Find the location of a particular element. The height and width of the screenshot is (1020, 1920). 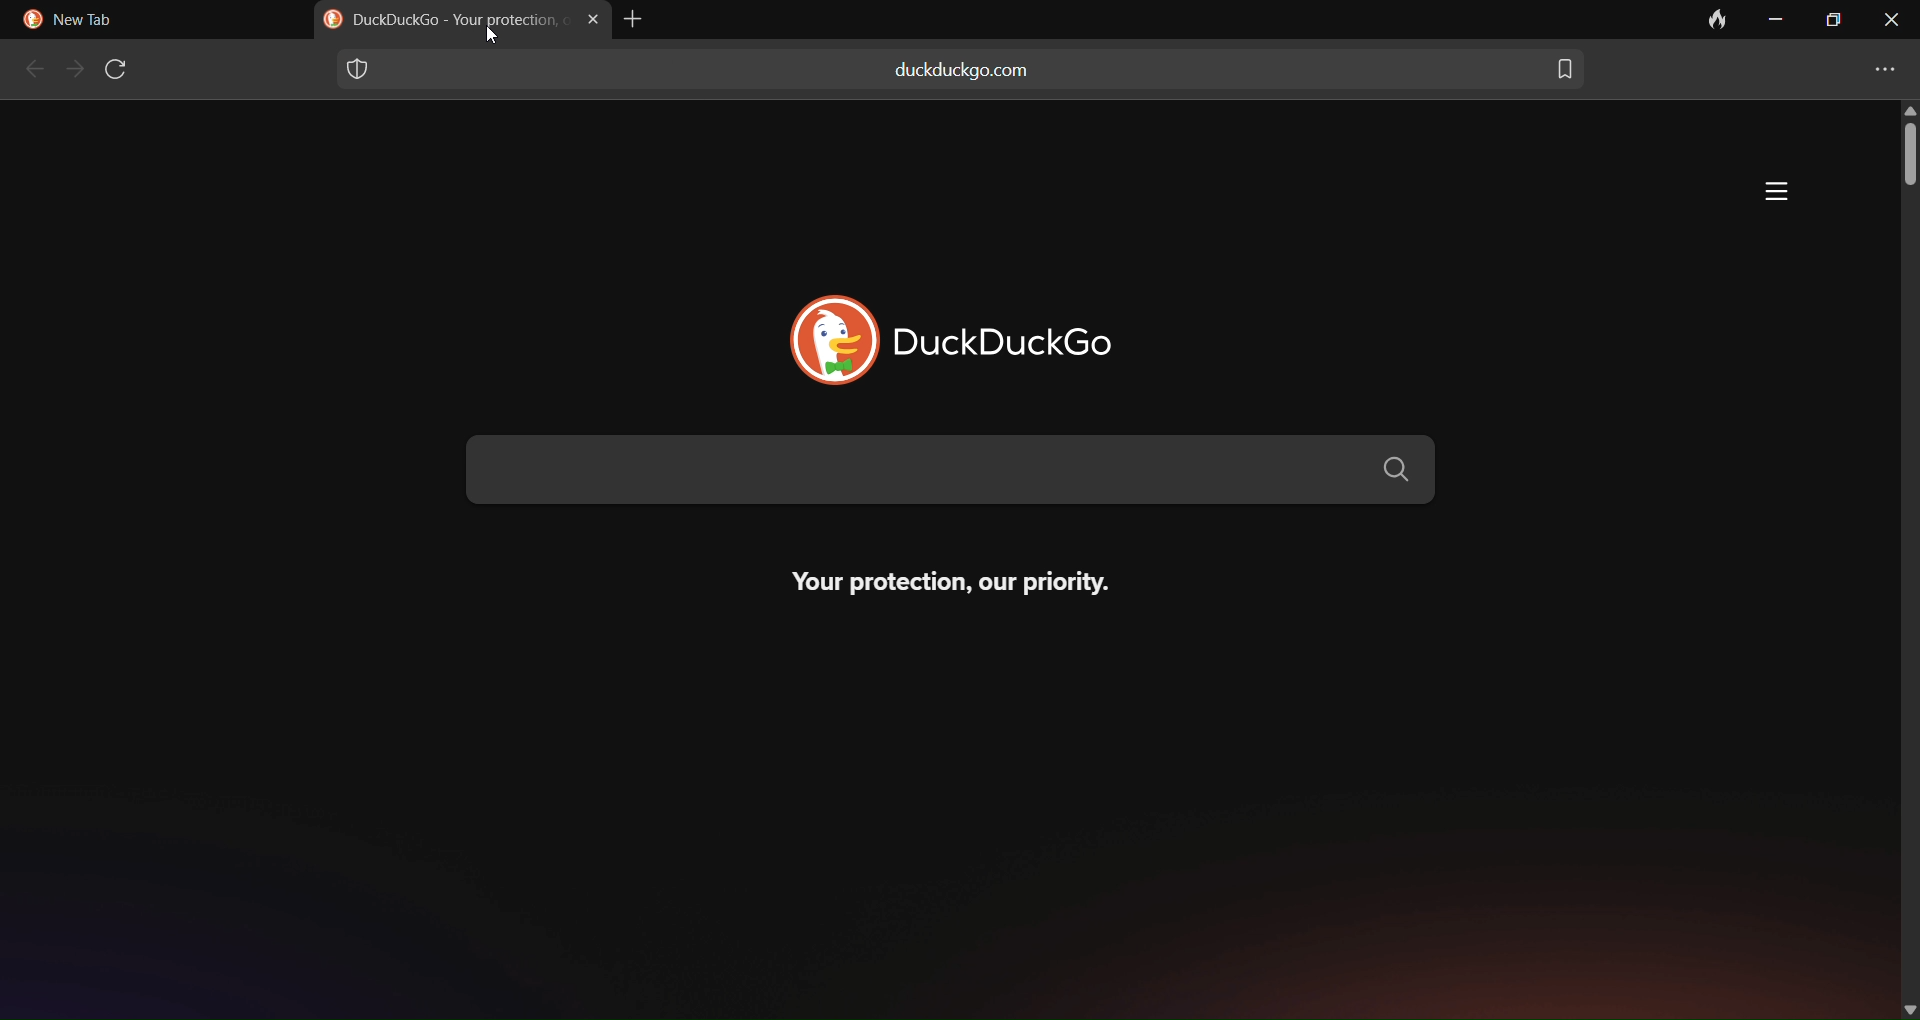

new tab is located at coordinates (638, 19).